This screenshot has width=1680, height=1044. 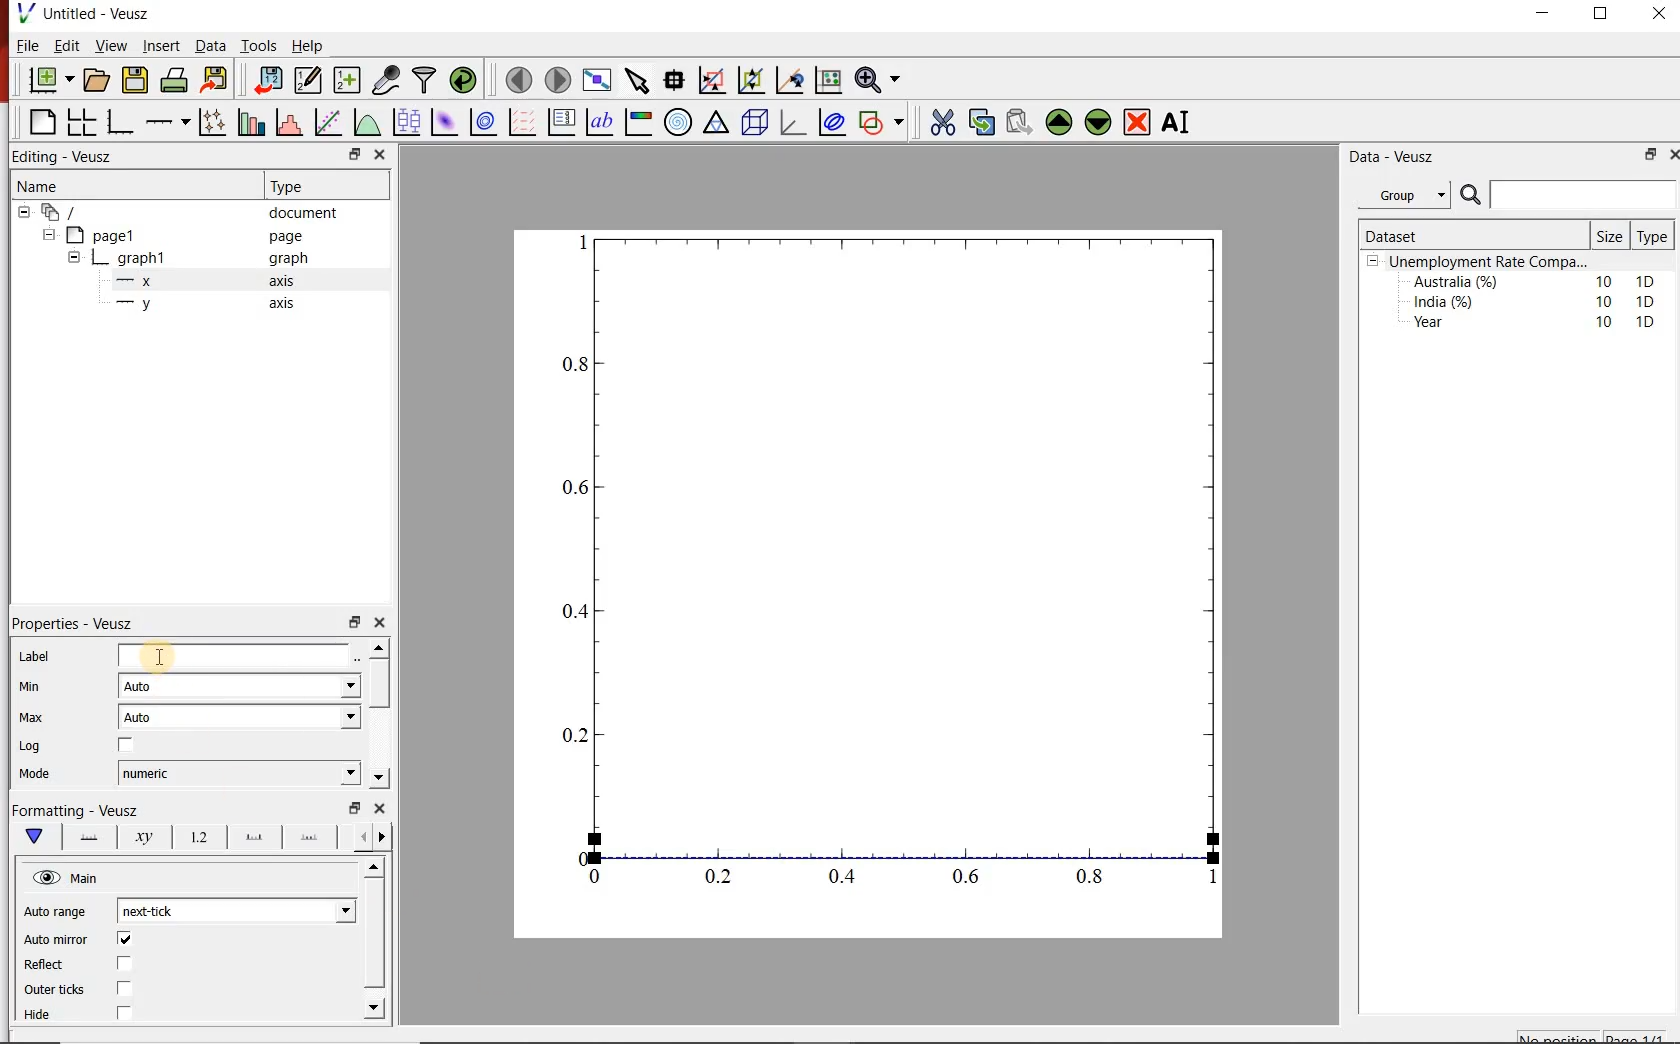 I want to click on 3d scenes, so click(x=752, y=121).